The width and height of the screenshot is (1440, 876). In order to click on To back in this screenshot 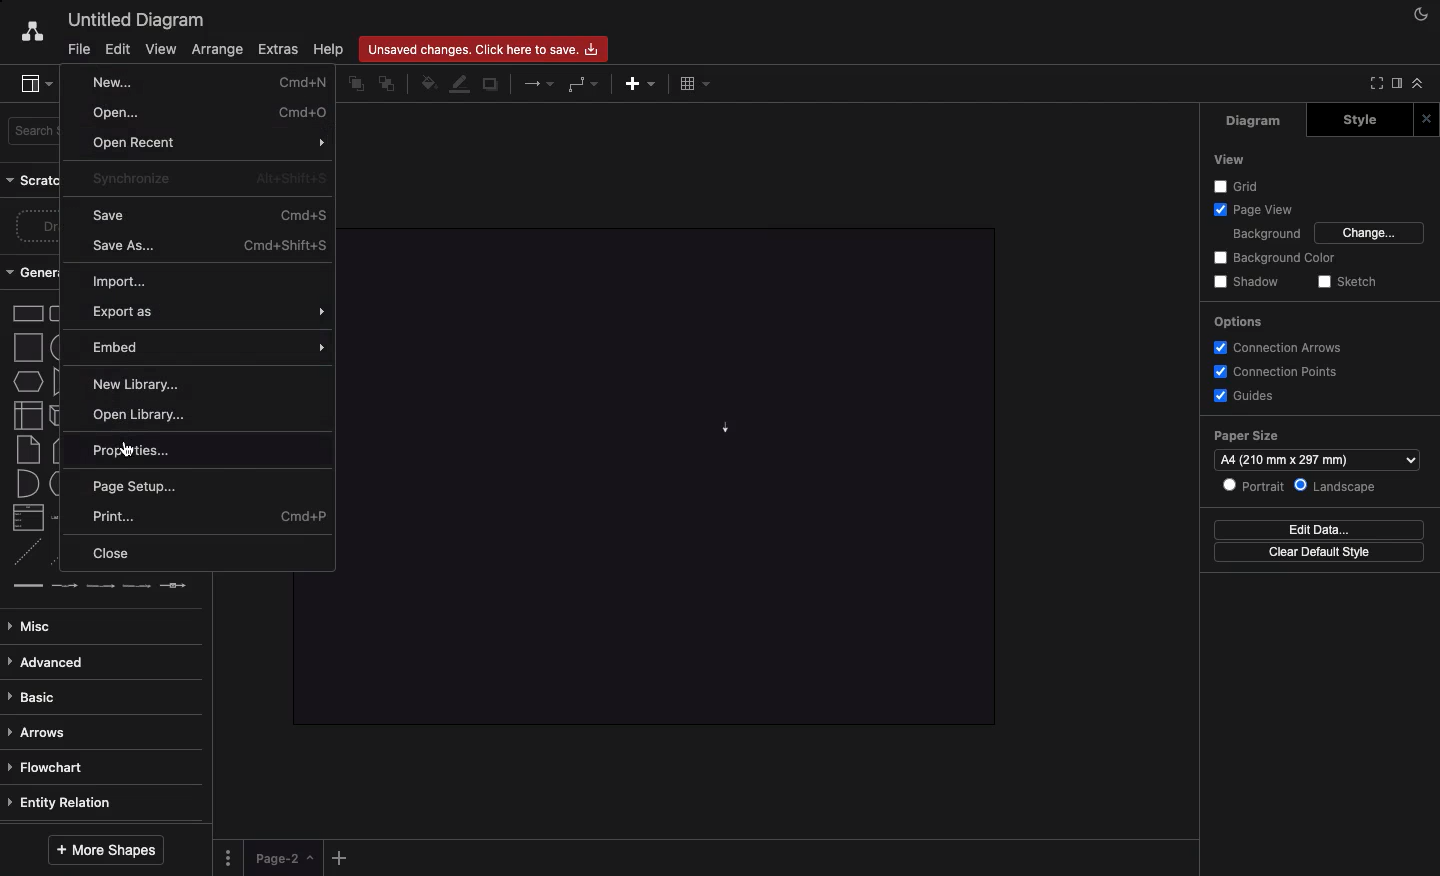, I will do `click(389, 83)`.